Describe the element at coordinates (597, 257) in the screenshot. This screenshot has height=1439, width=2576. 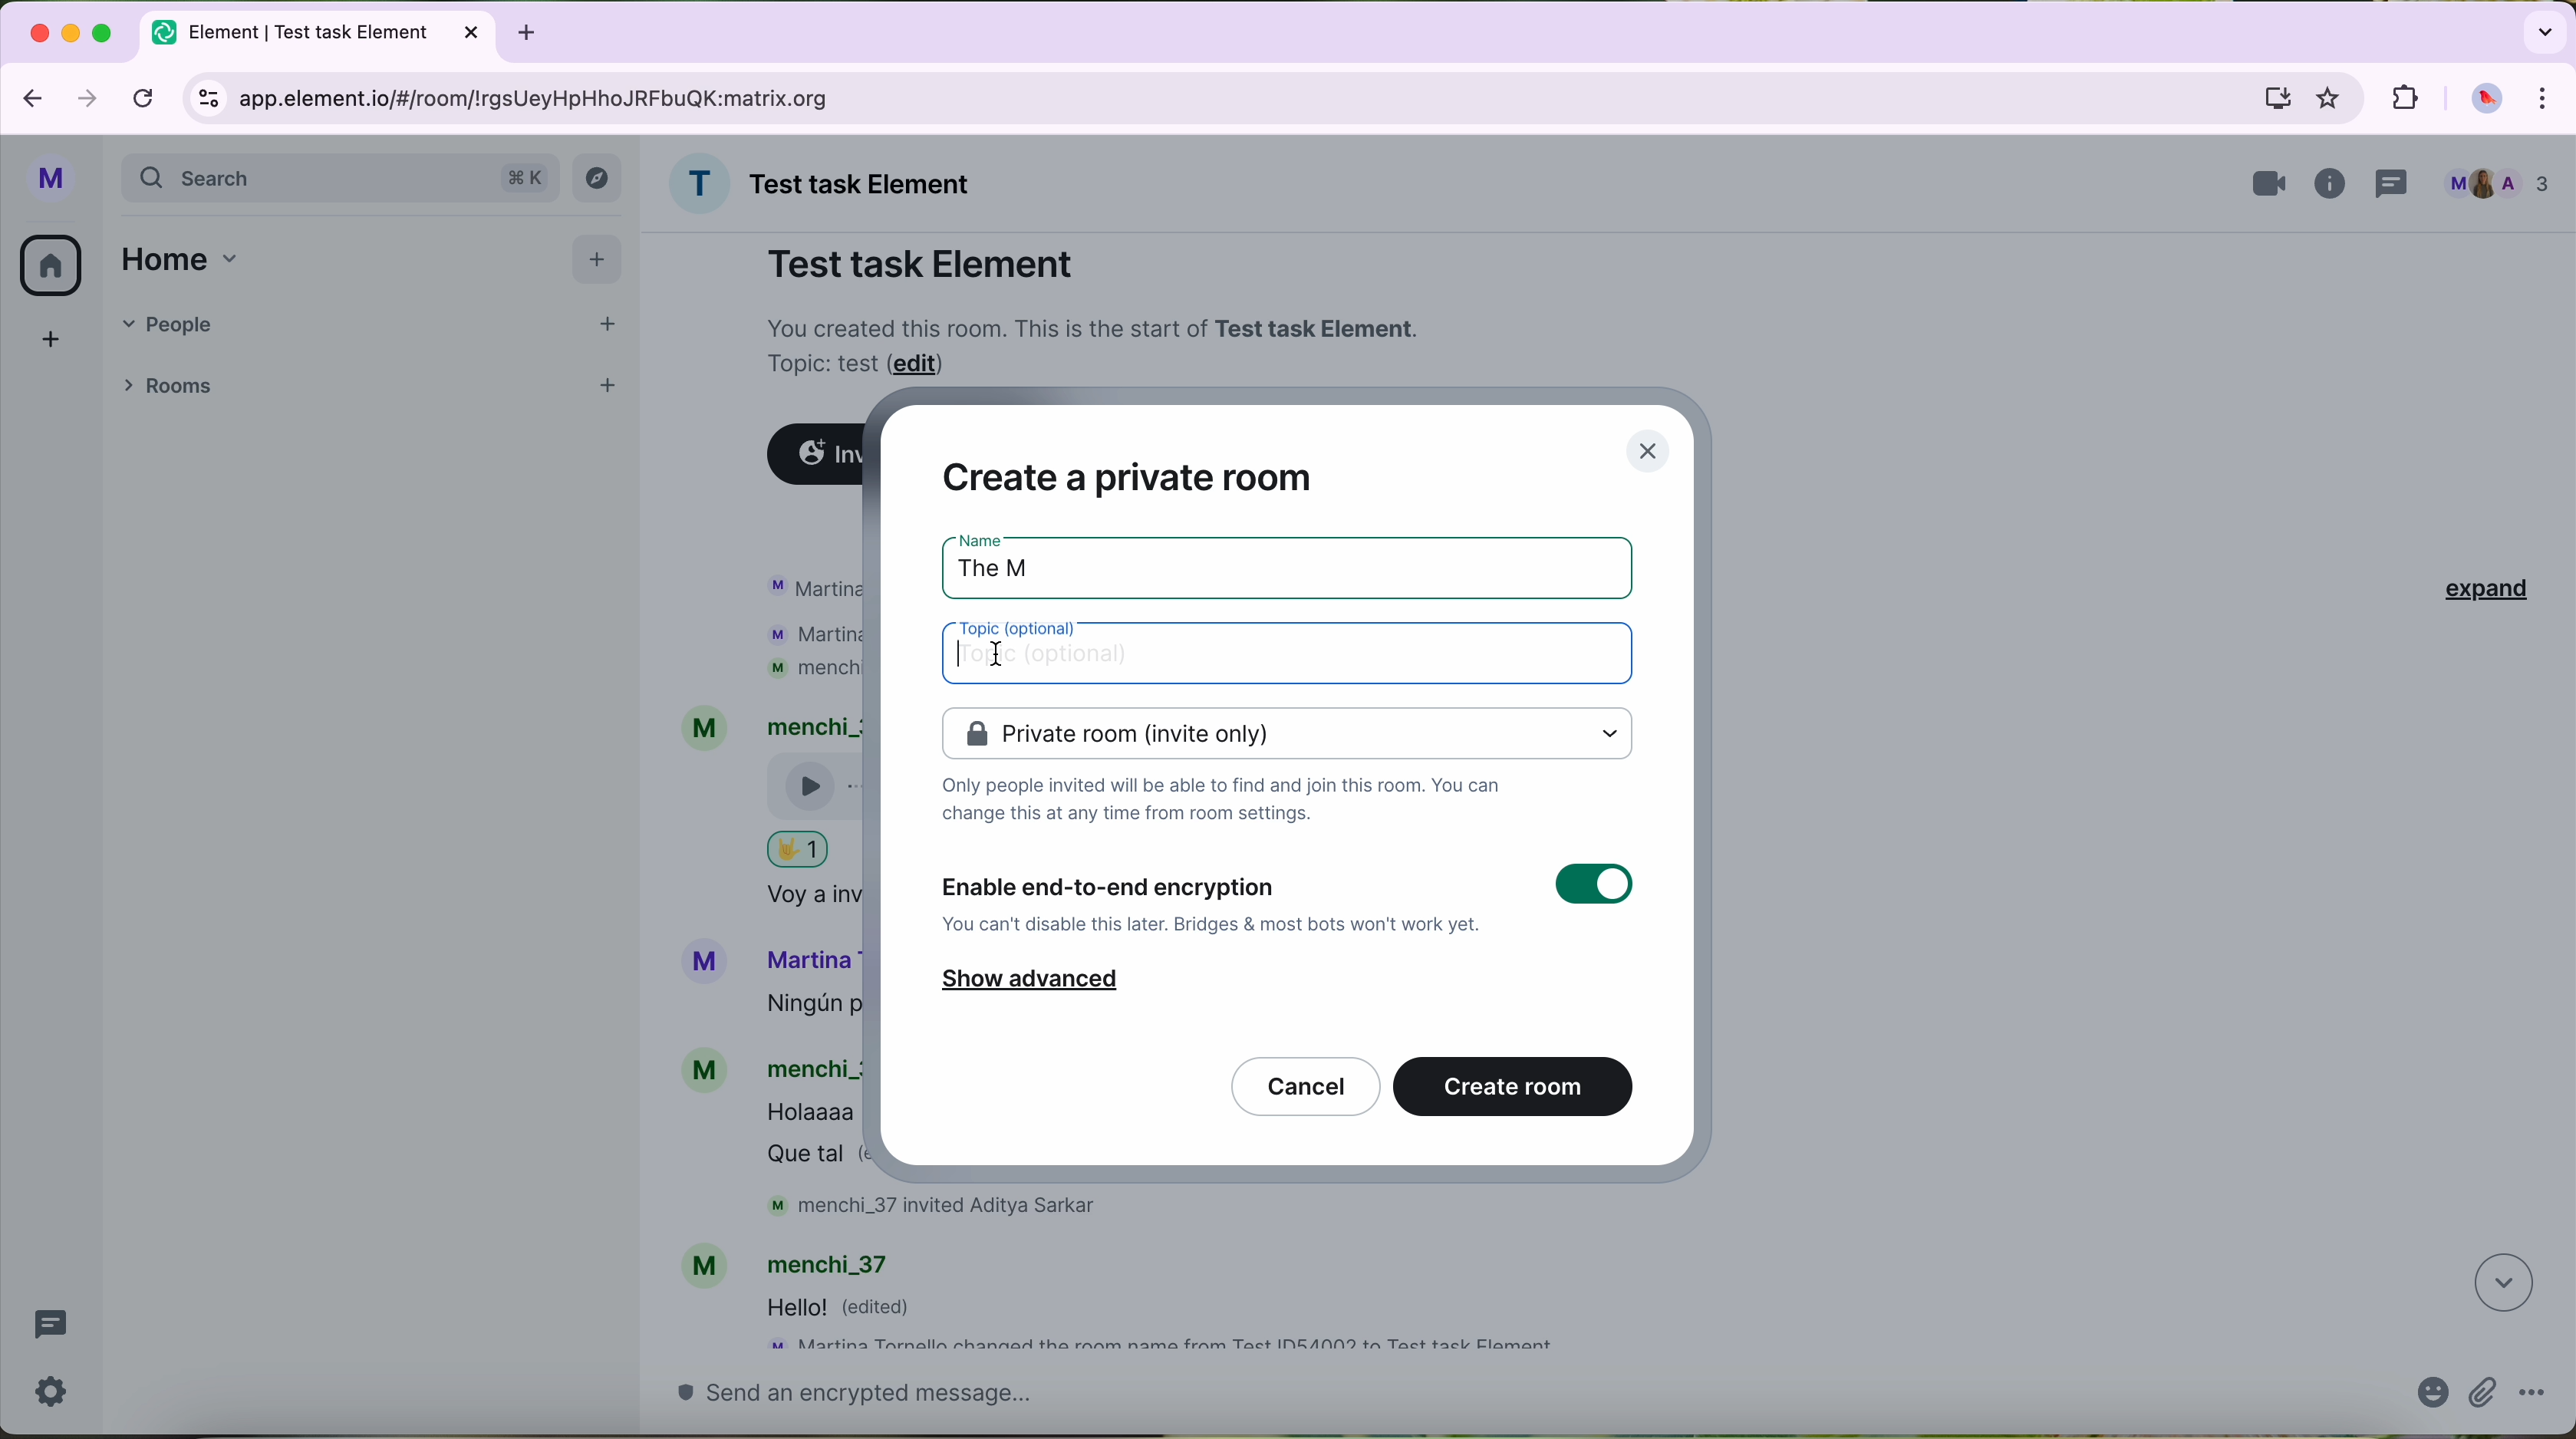
I see `add button` at that location.